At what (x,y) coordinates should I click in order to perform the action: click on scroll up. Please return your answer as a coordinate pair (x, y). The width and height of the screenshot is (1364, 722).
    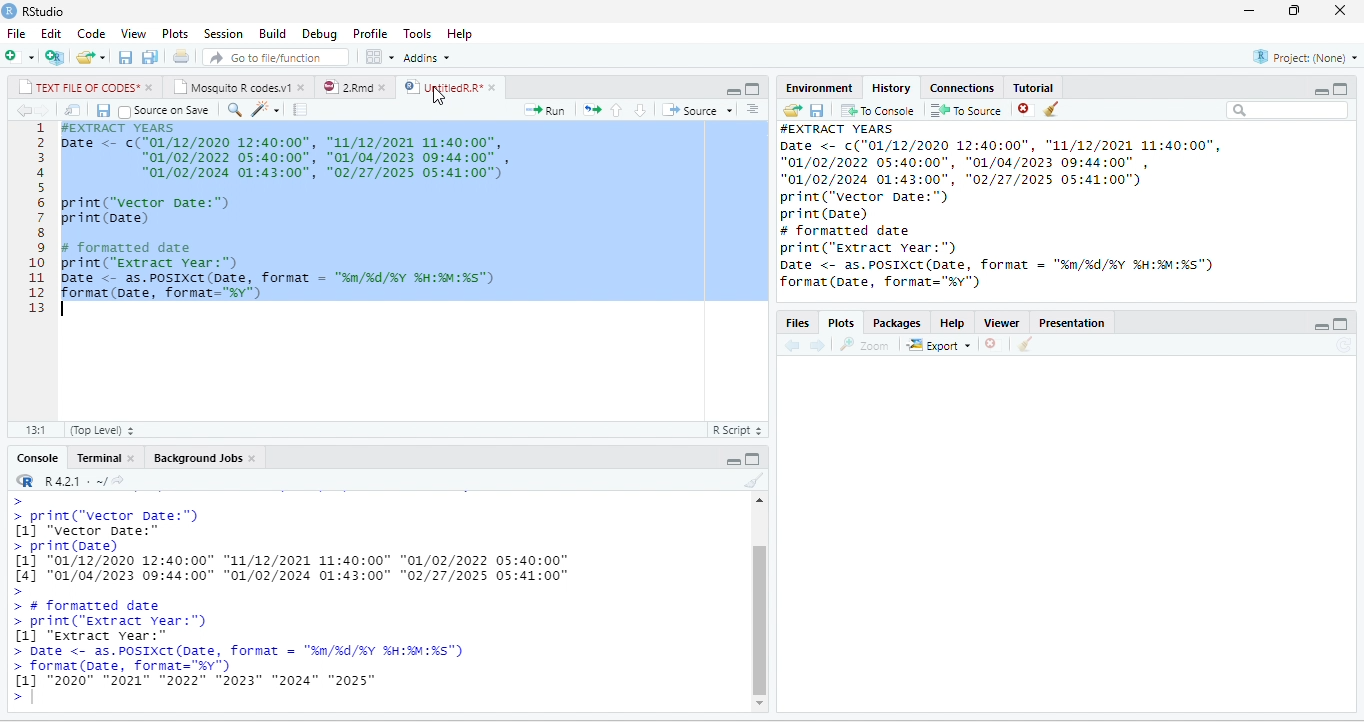
    Looking at the image, I should click on (758, 501).